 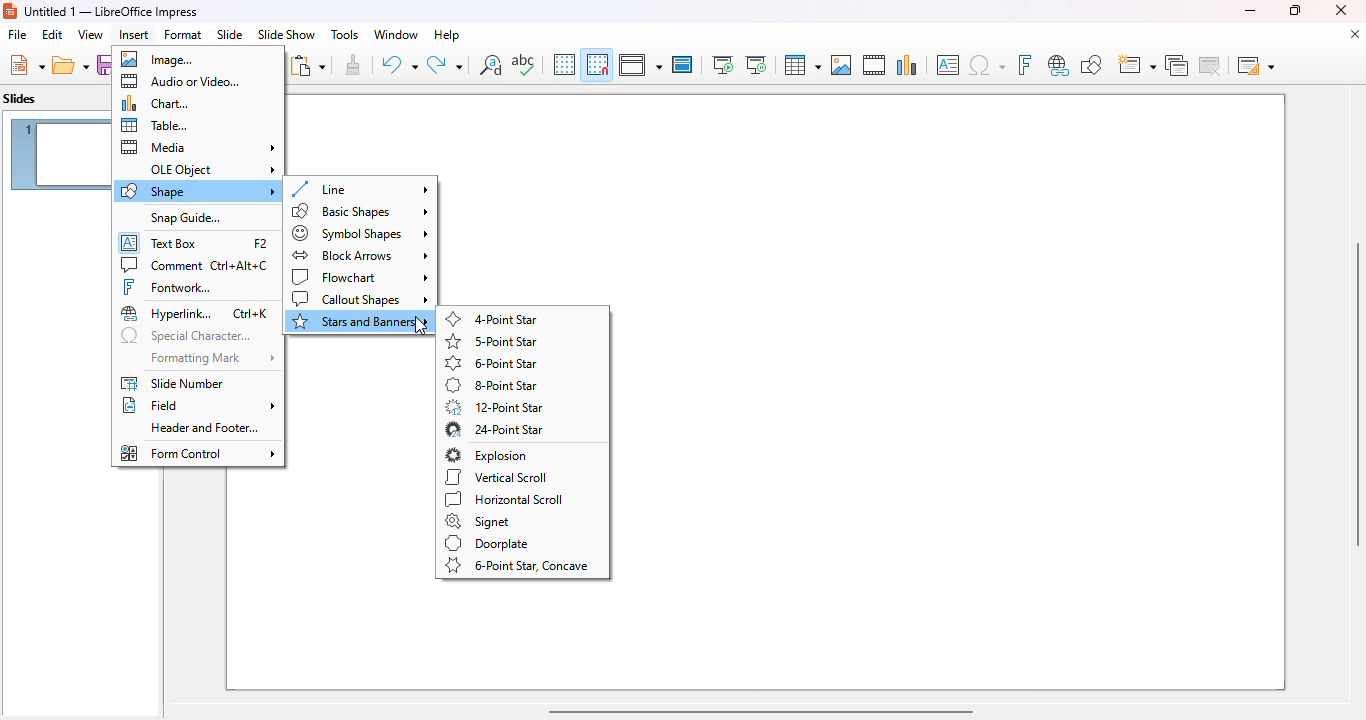 I want to click on line, so click(x=359, y=189).